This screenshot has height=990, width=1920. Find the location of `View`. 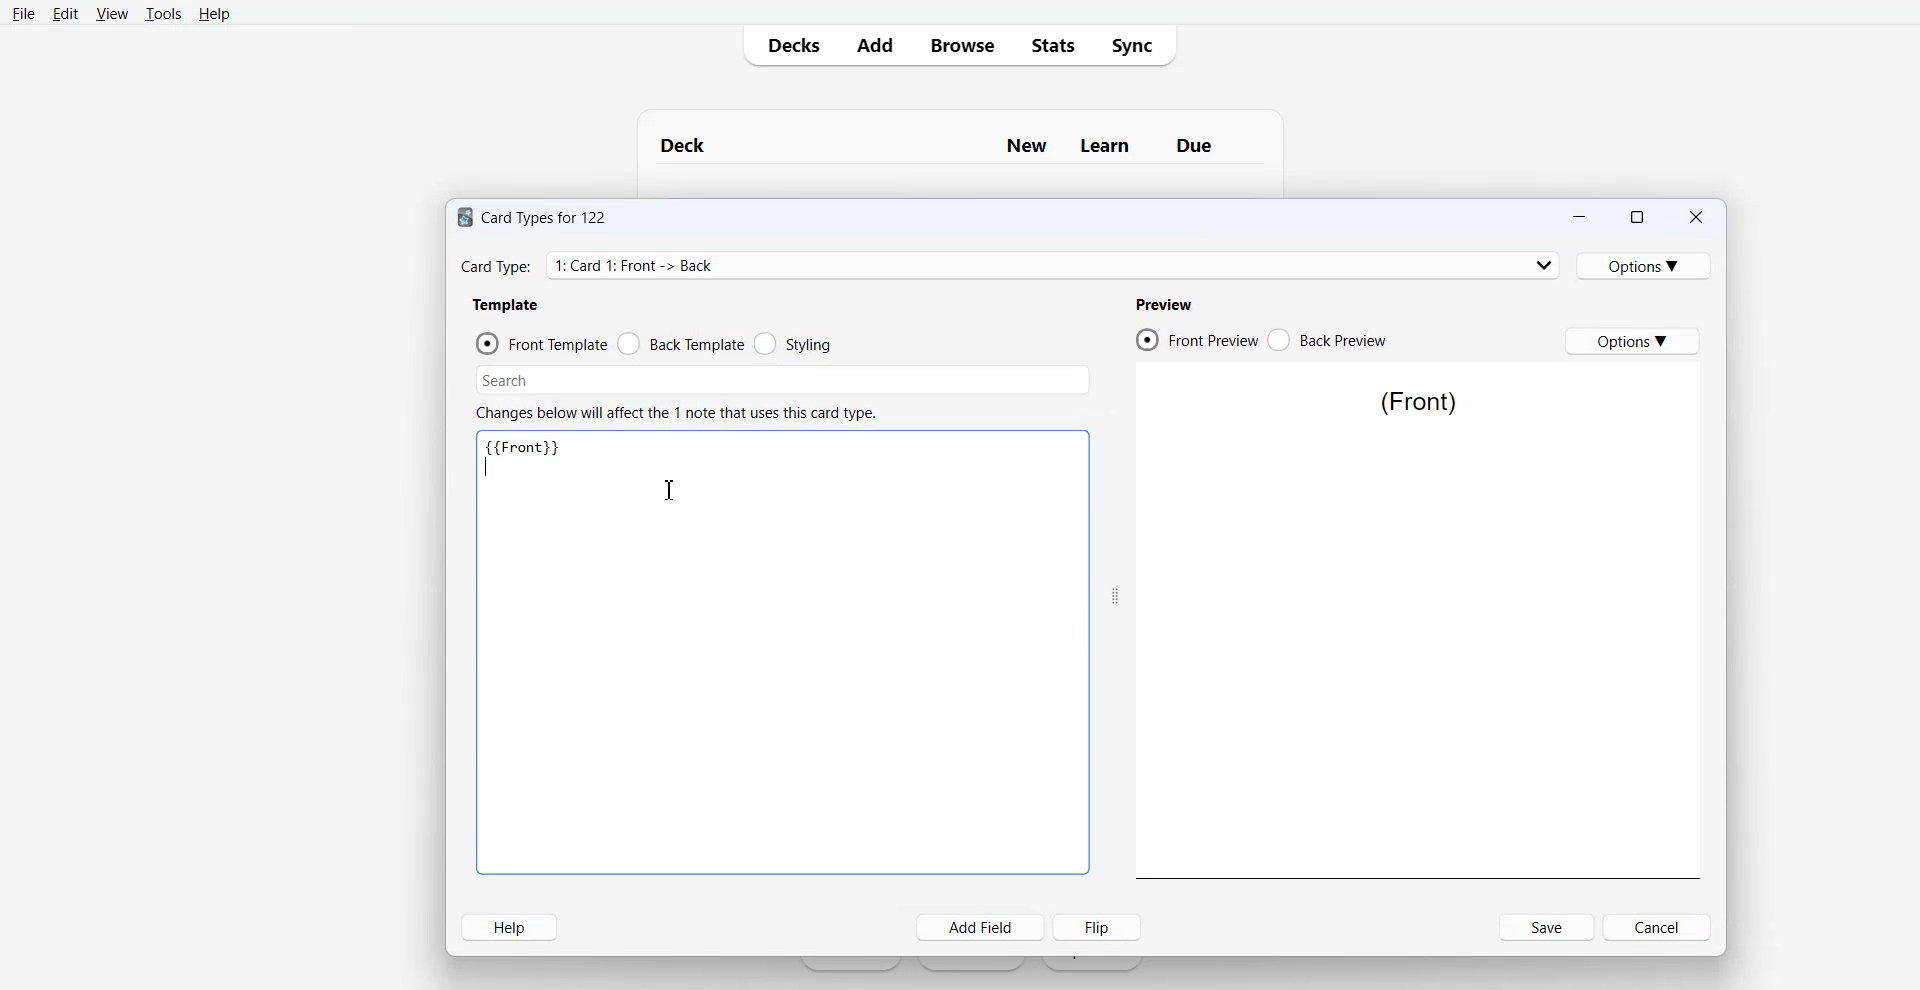

View is located at coordinates (112, 13).